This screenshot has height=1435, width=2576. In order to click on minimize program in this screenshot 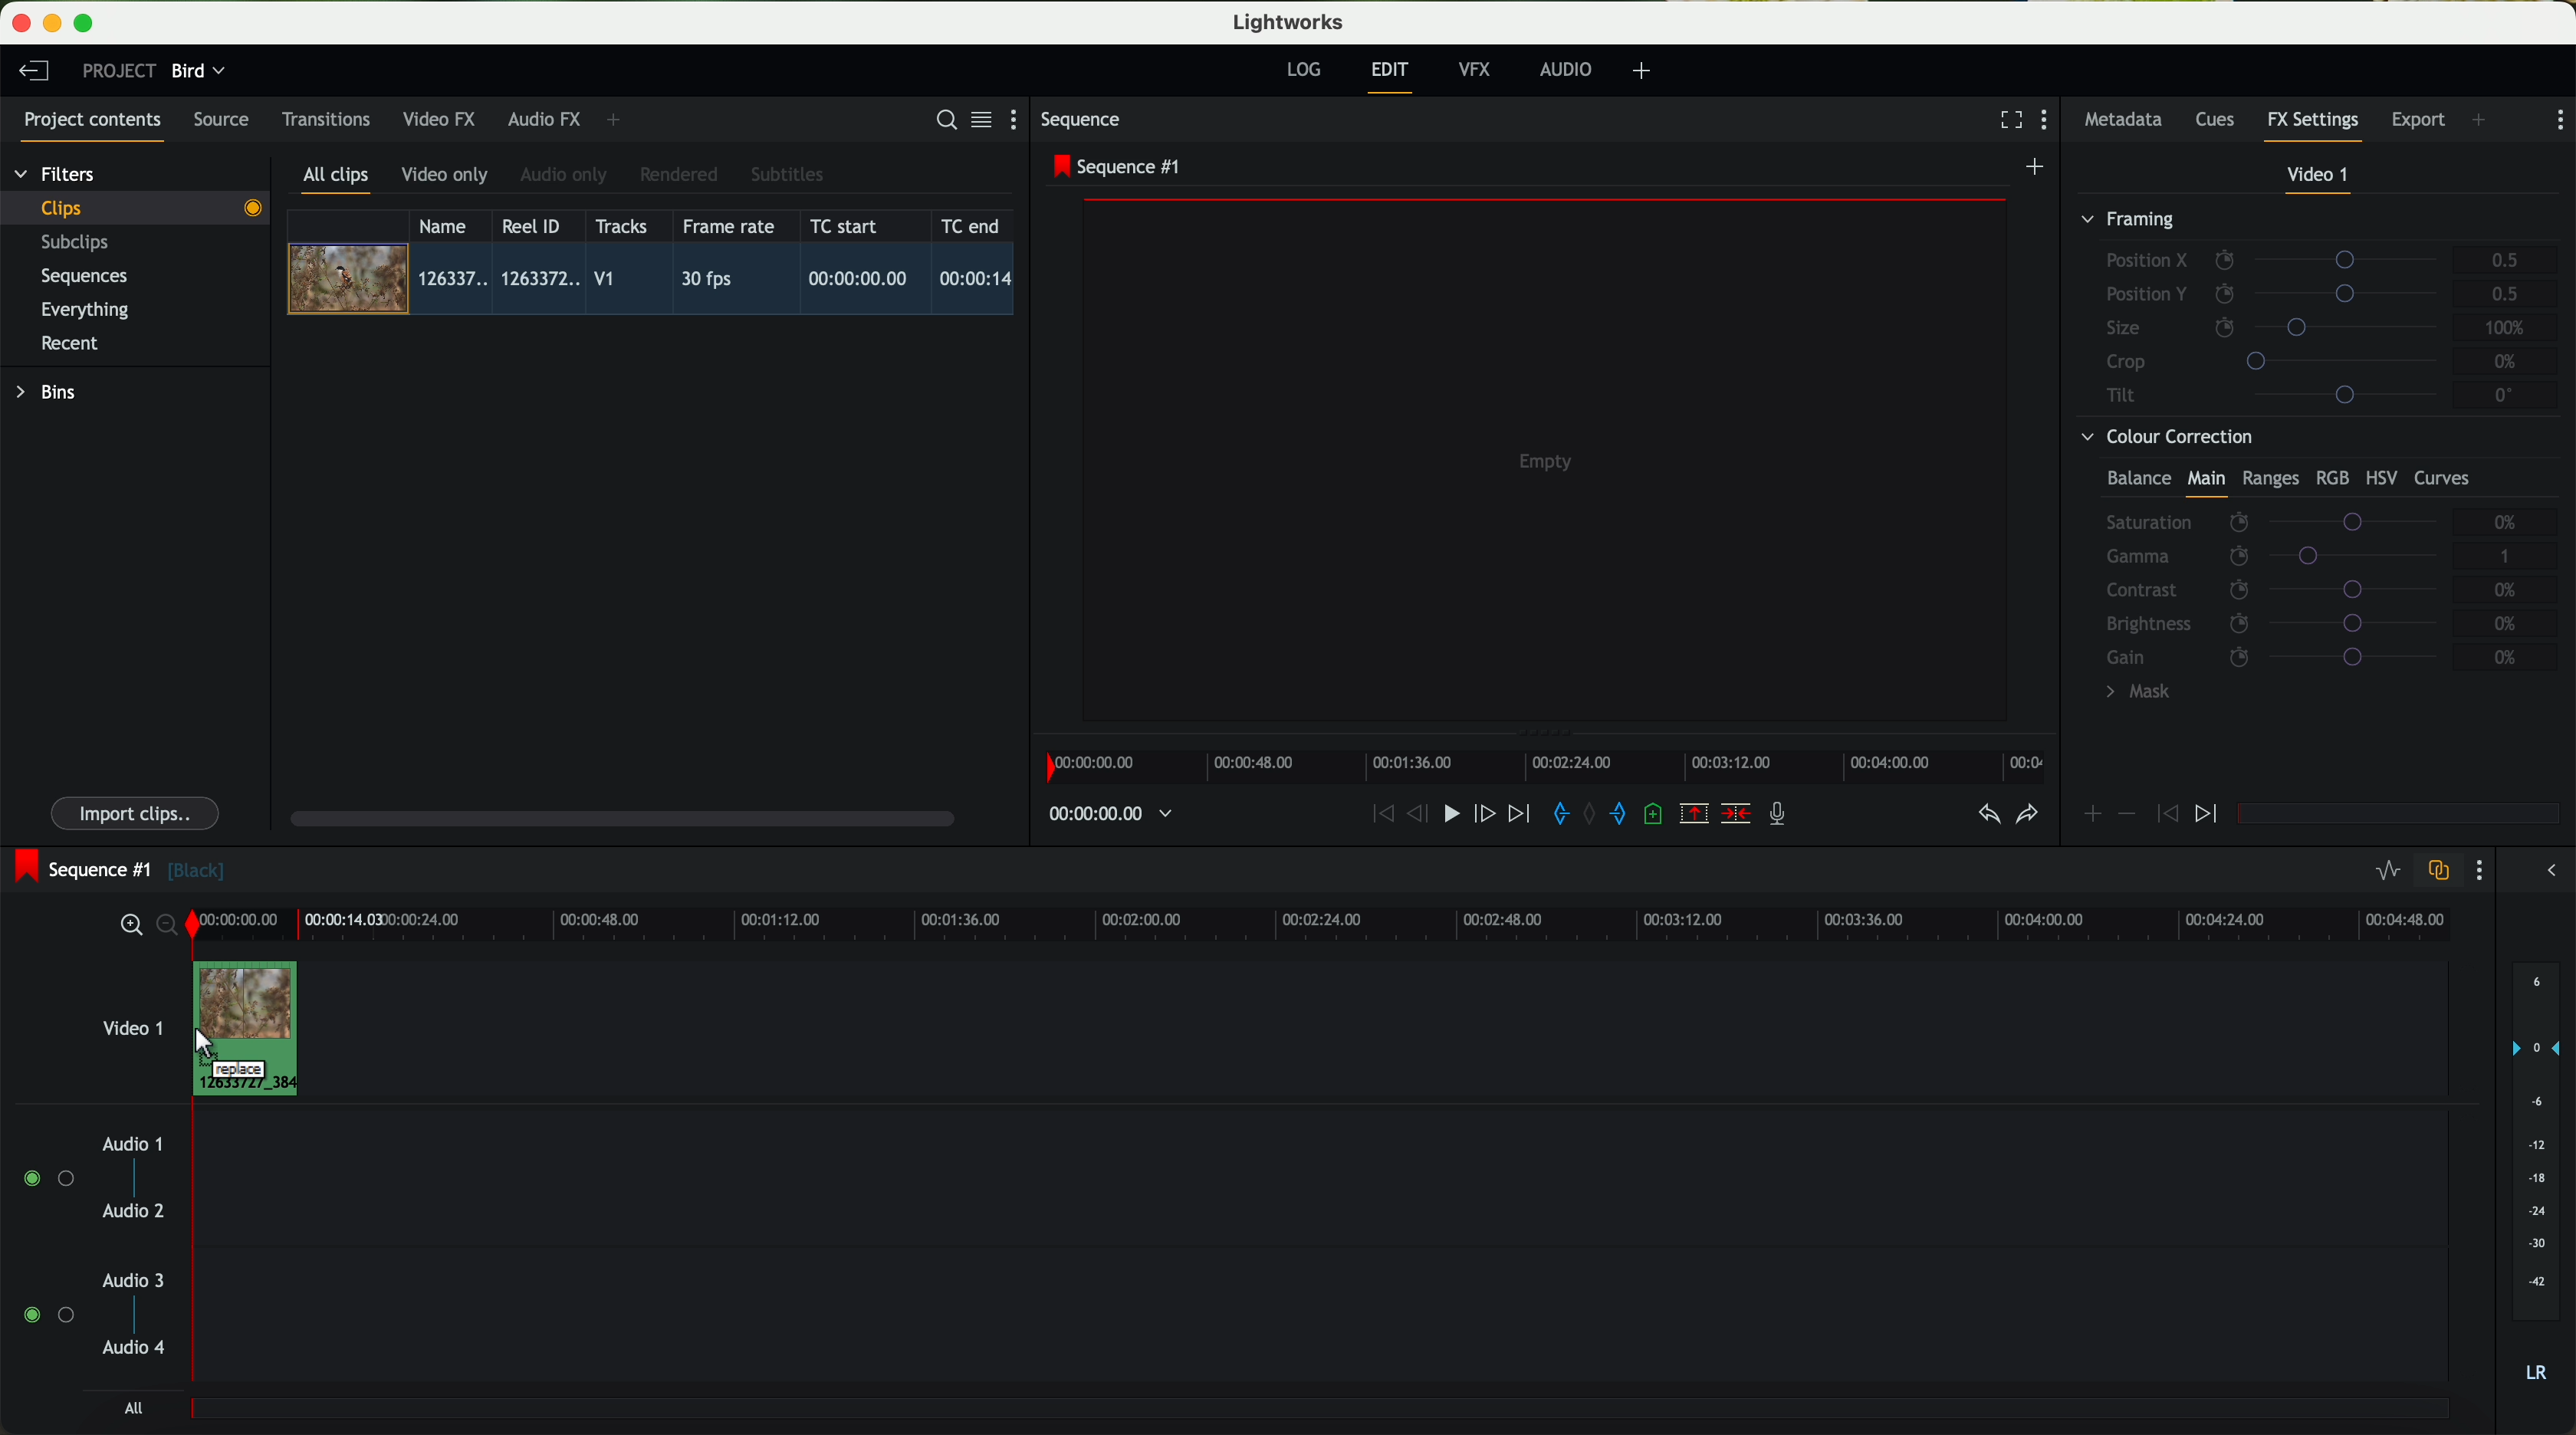, I will do `click(56, 24)`.